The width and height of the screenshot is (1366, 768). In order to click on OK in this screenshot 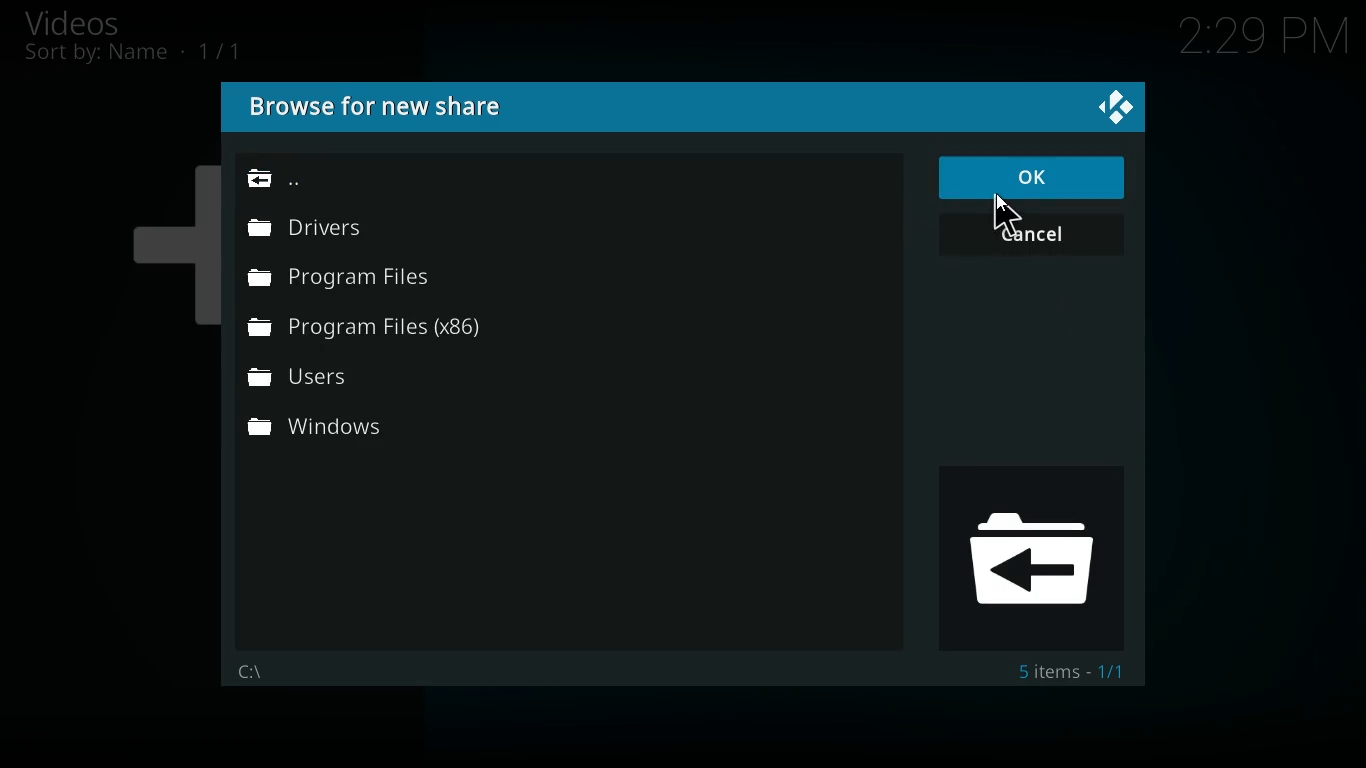, I will do `click(1029, 178)`.